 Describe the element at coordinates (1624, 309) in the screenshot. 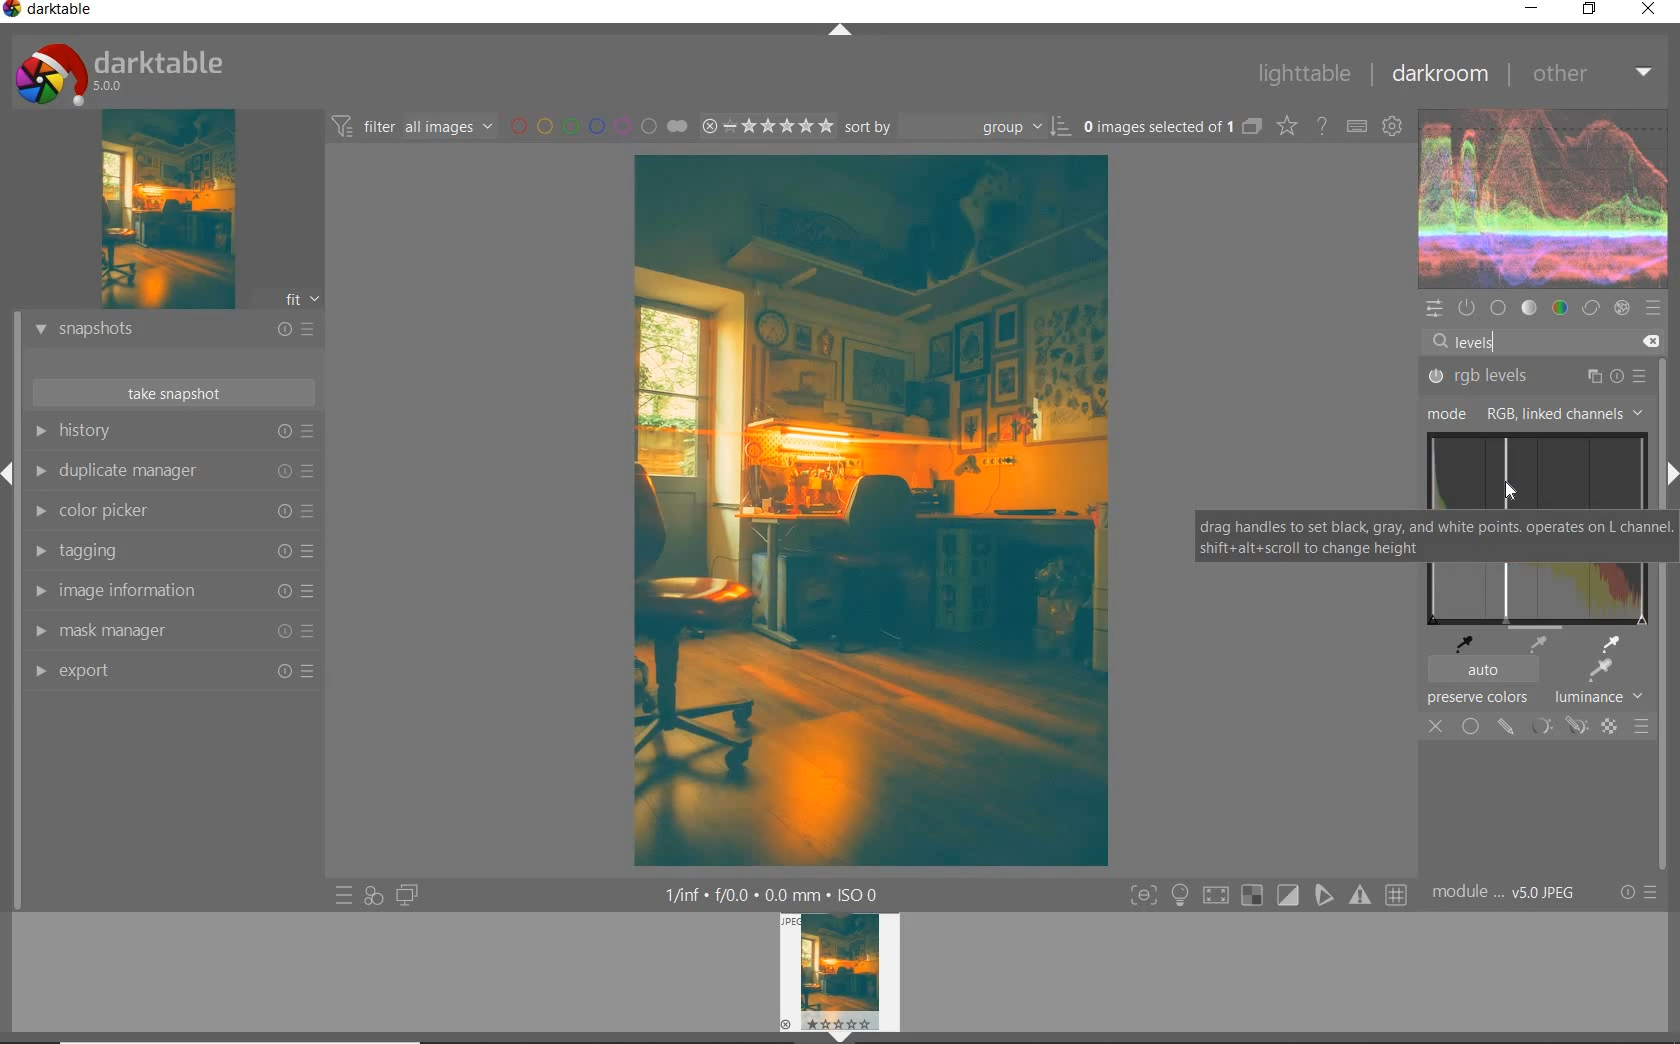

I see `effect` at that location.